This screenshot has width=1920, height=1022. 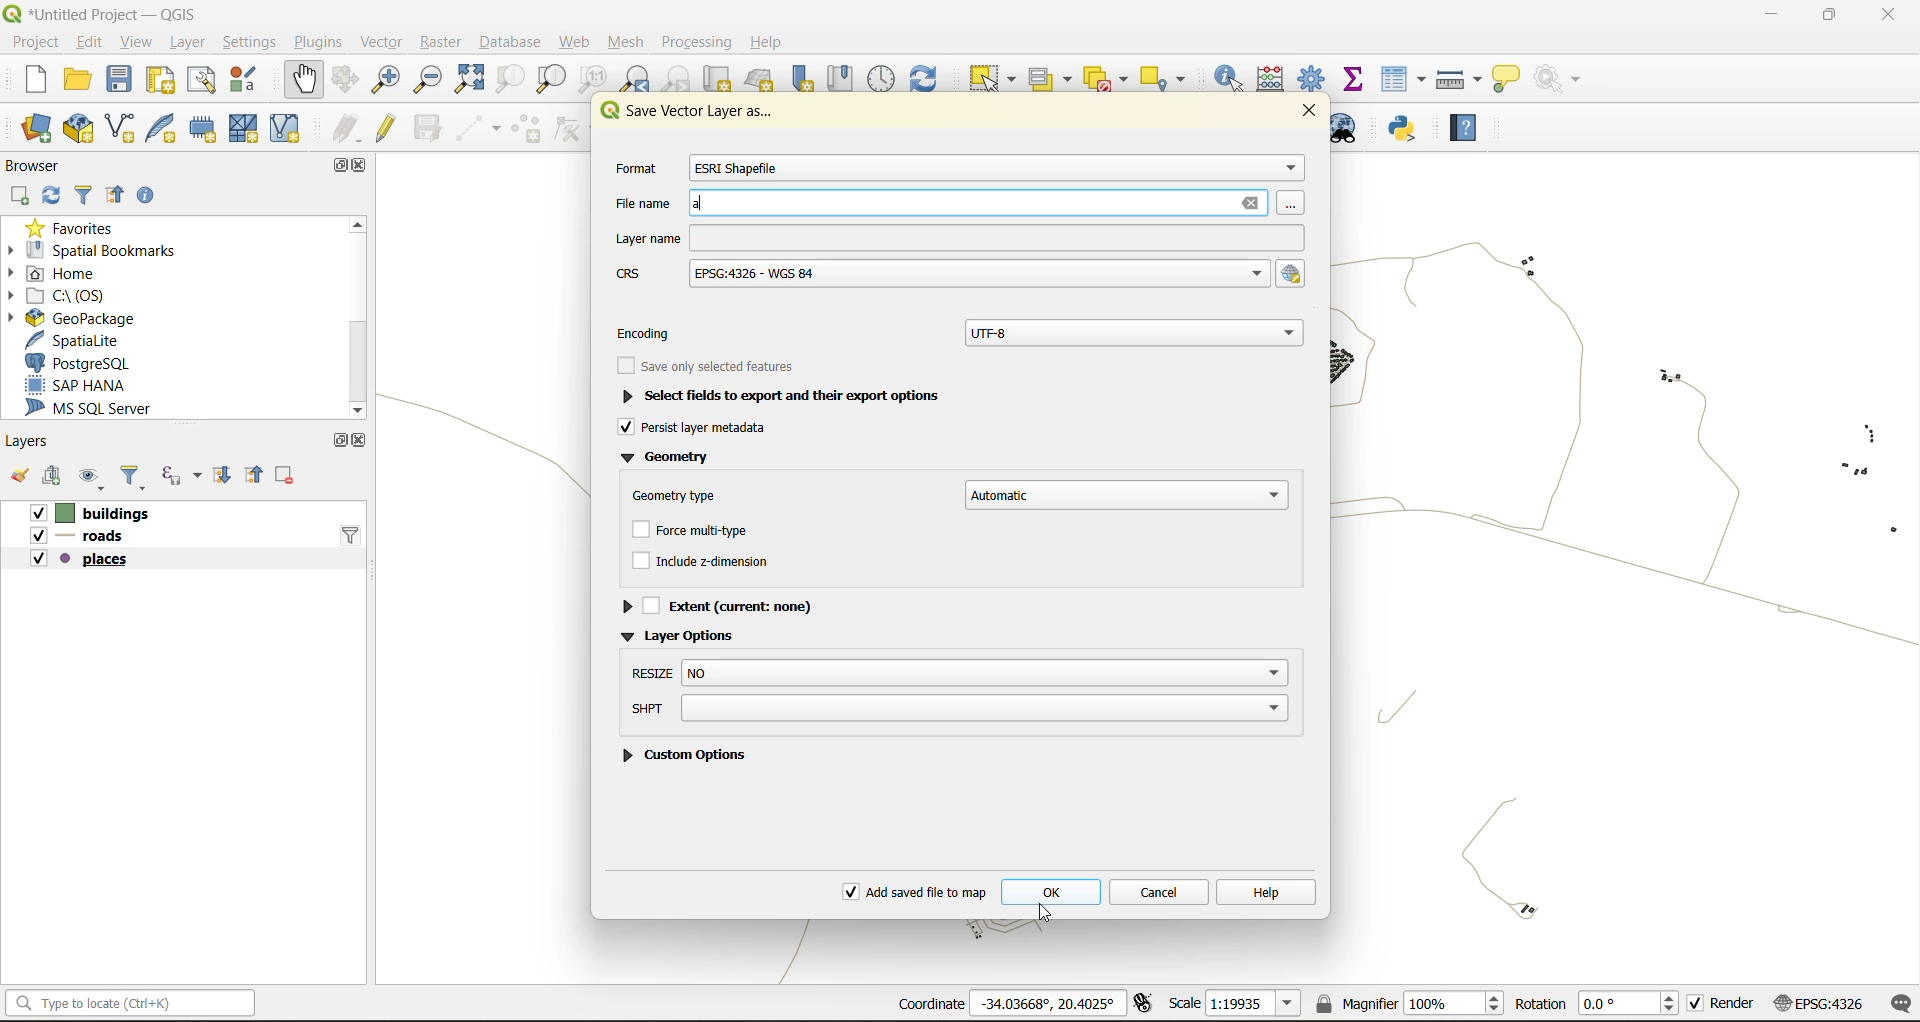 What do you see at coordinates (353, 534) in the screenshot?
I see `filter` at bounding box center [353, 534].